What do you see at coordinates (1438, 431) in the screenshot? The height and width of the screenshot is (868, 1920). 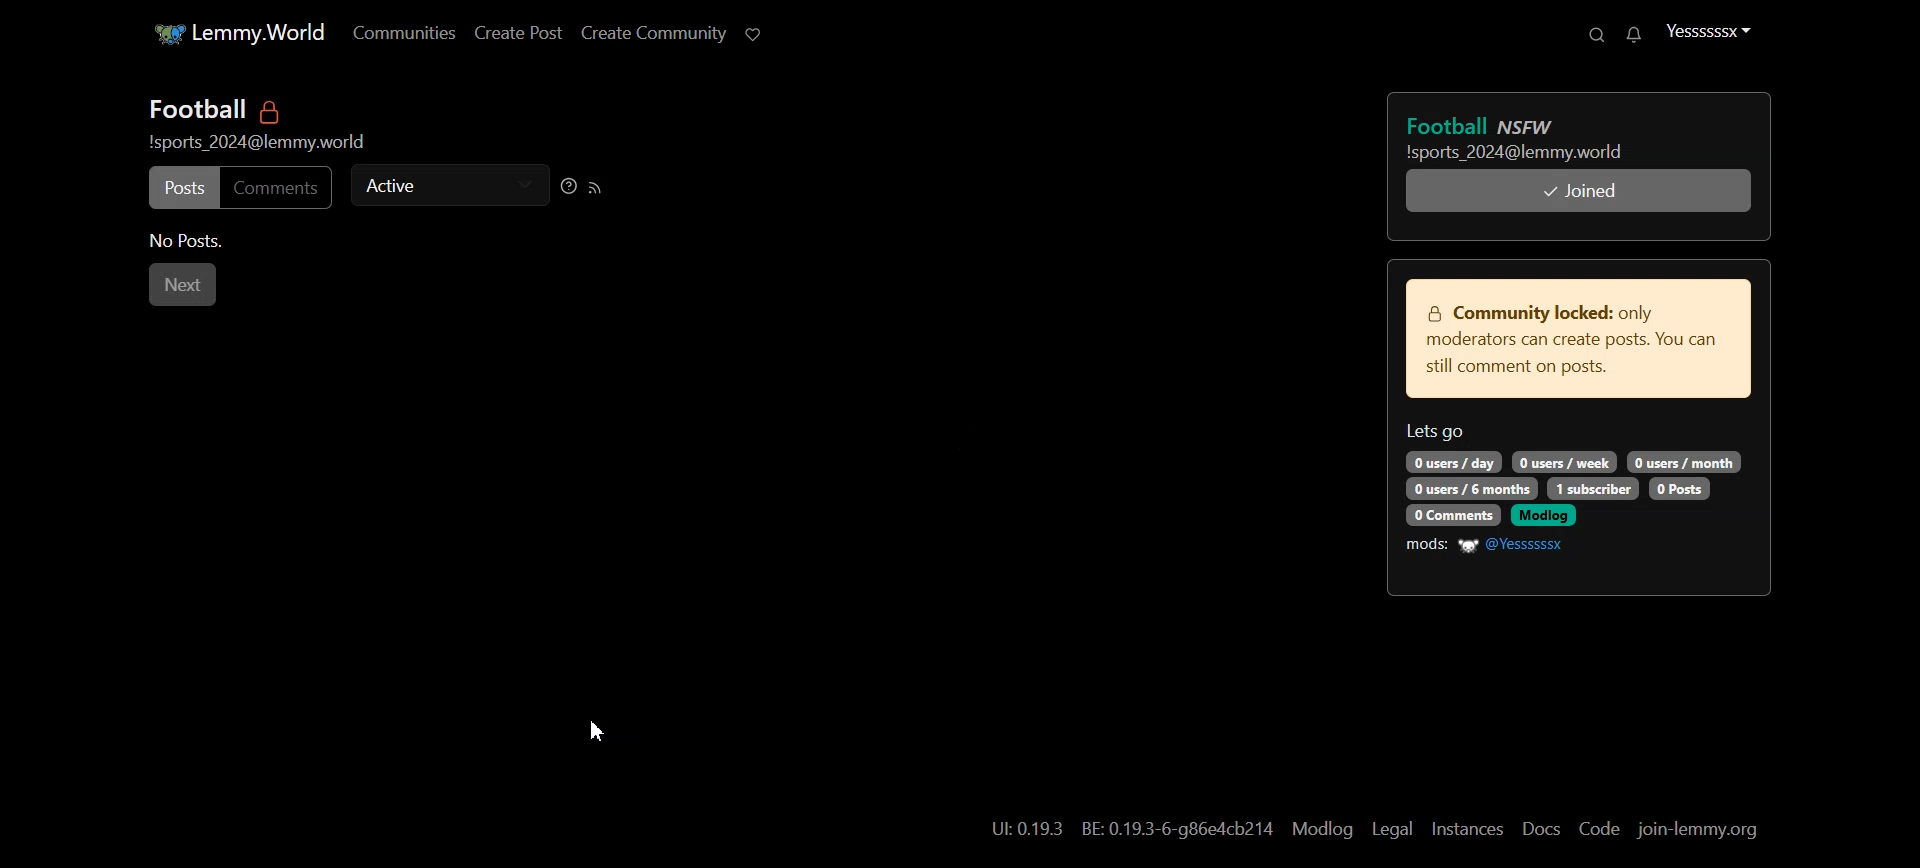 I see `lets go` at bounding box center [1438, 431].